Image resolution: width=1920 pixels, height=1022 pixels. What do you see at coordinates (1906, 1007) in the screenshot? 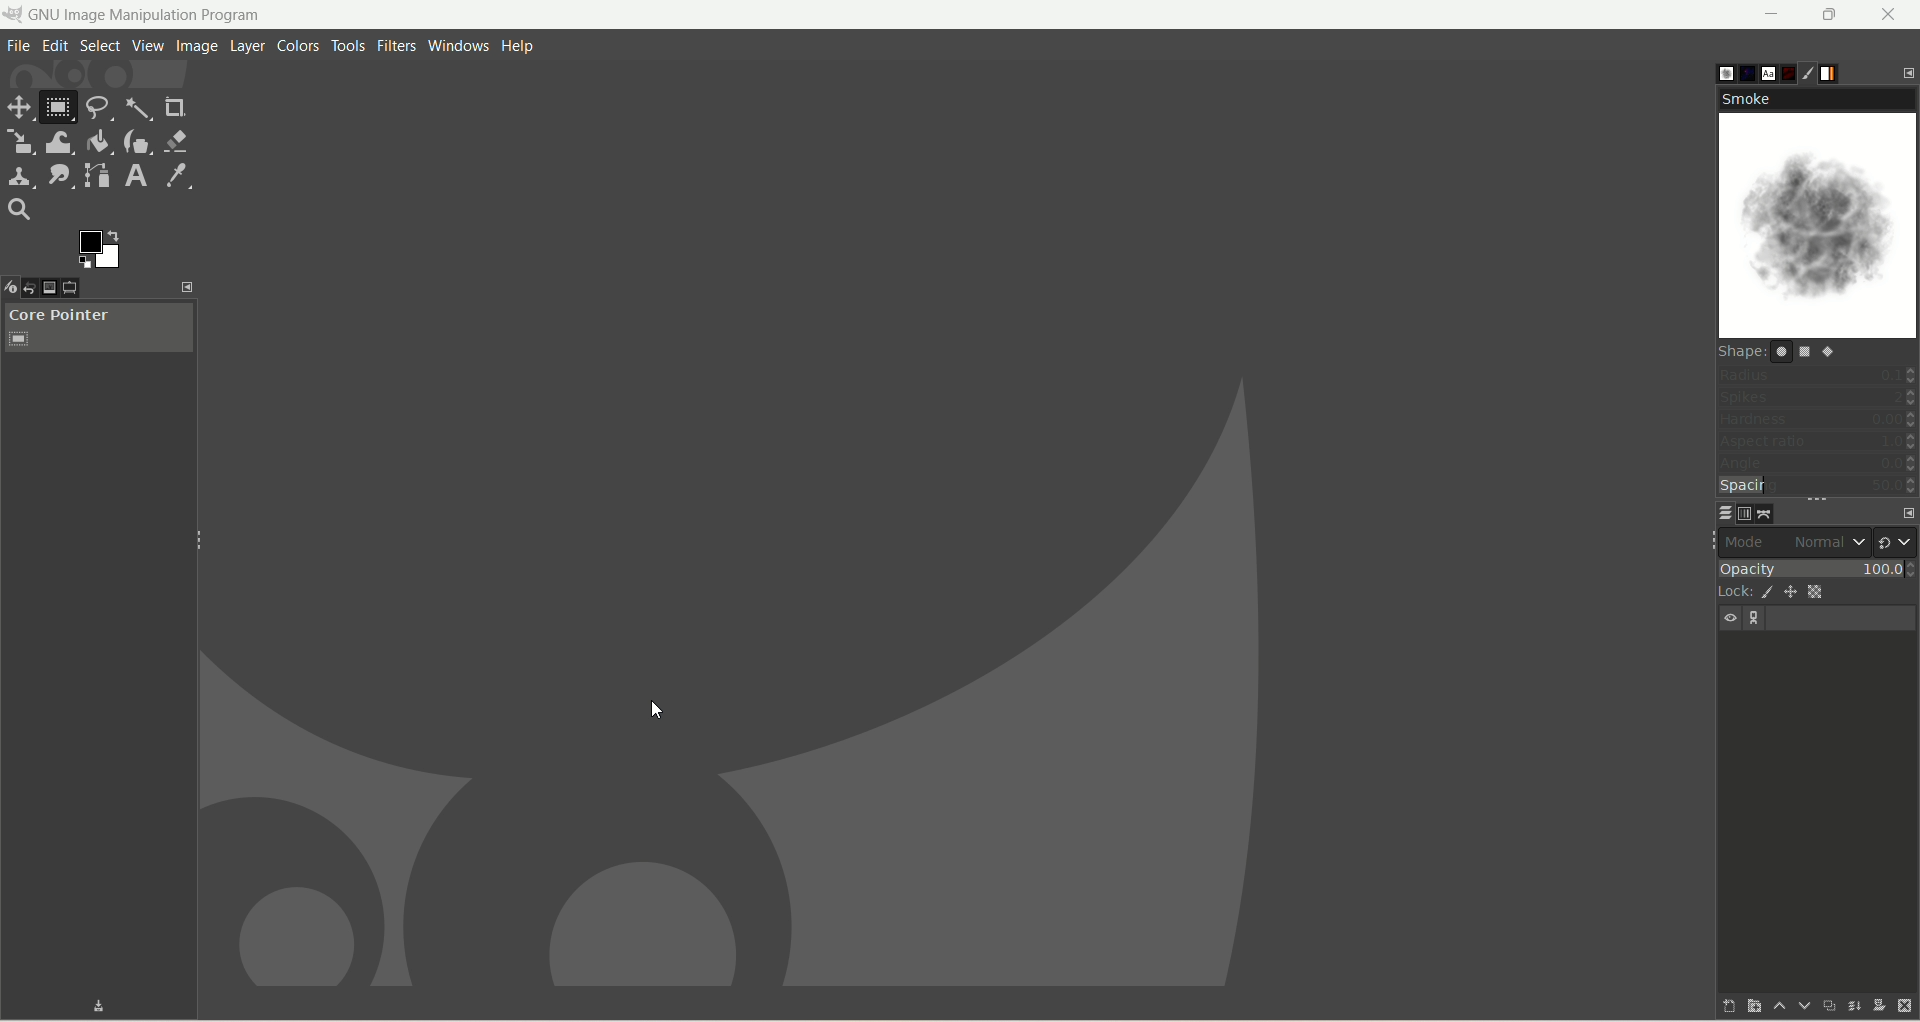
I see `delete this layer` at bounding box center [1906, 1007].